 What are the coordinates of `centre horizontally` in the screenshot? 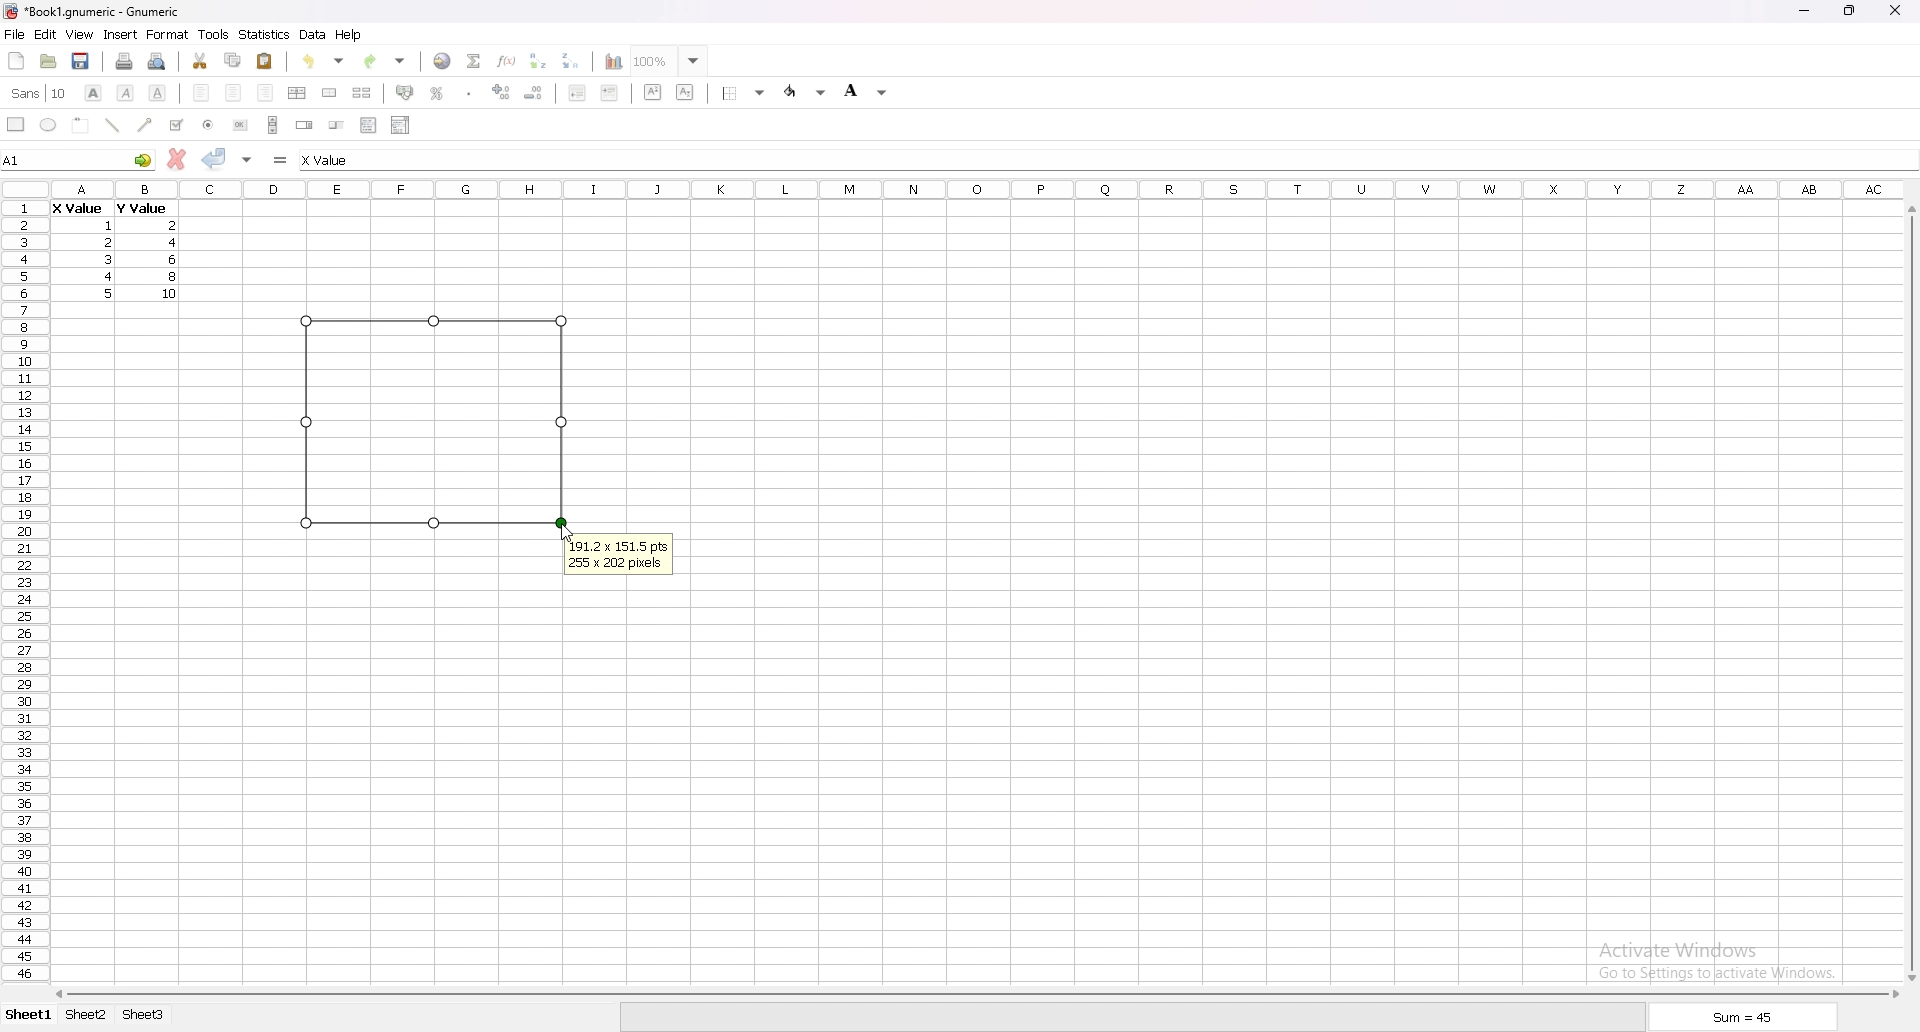 It's located at (298, 92).